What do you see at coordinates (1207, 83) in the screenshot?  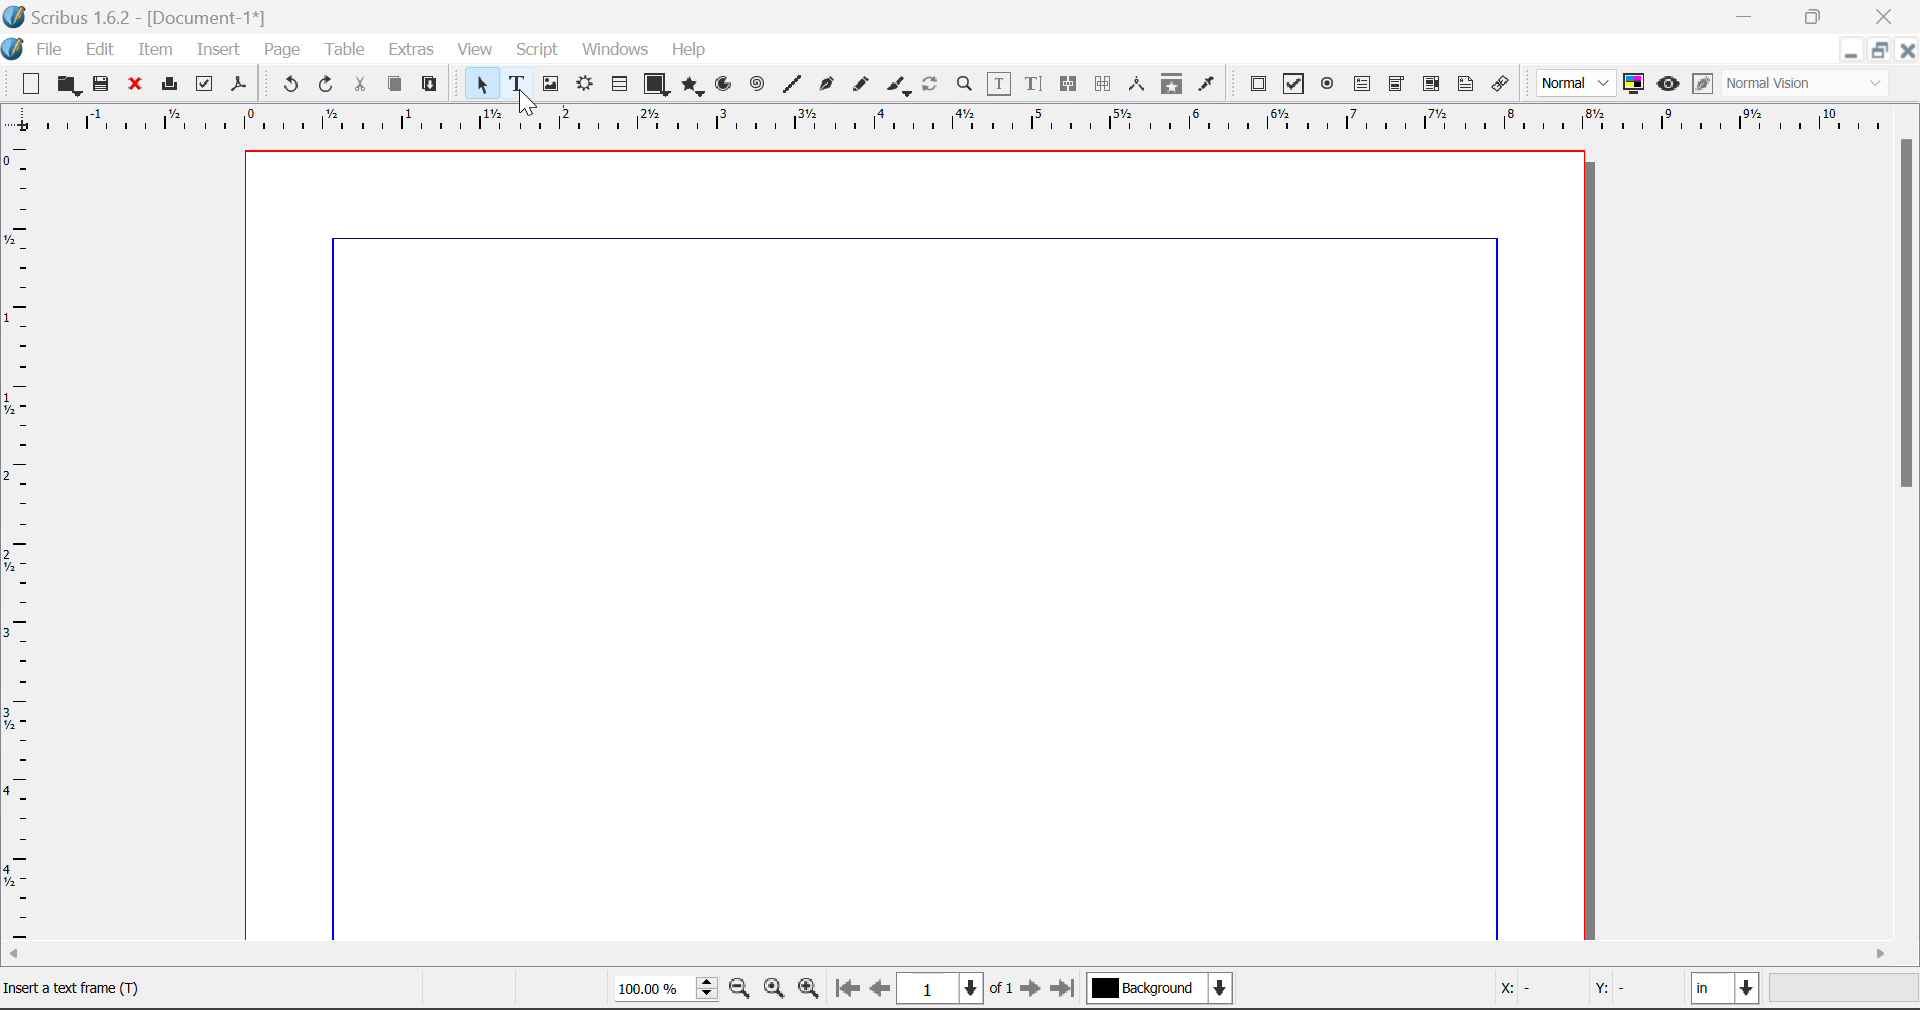 I see `Eyedropper` at bounding box center [1207, 83].